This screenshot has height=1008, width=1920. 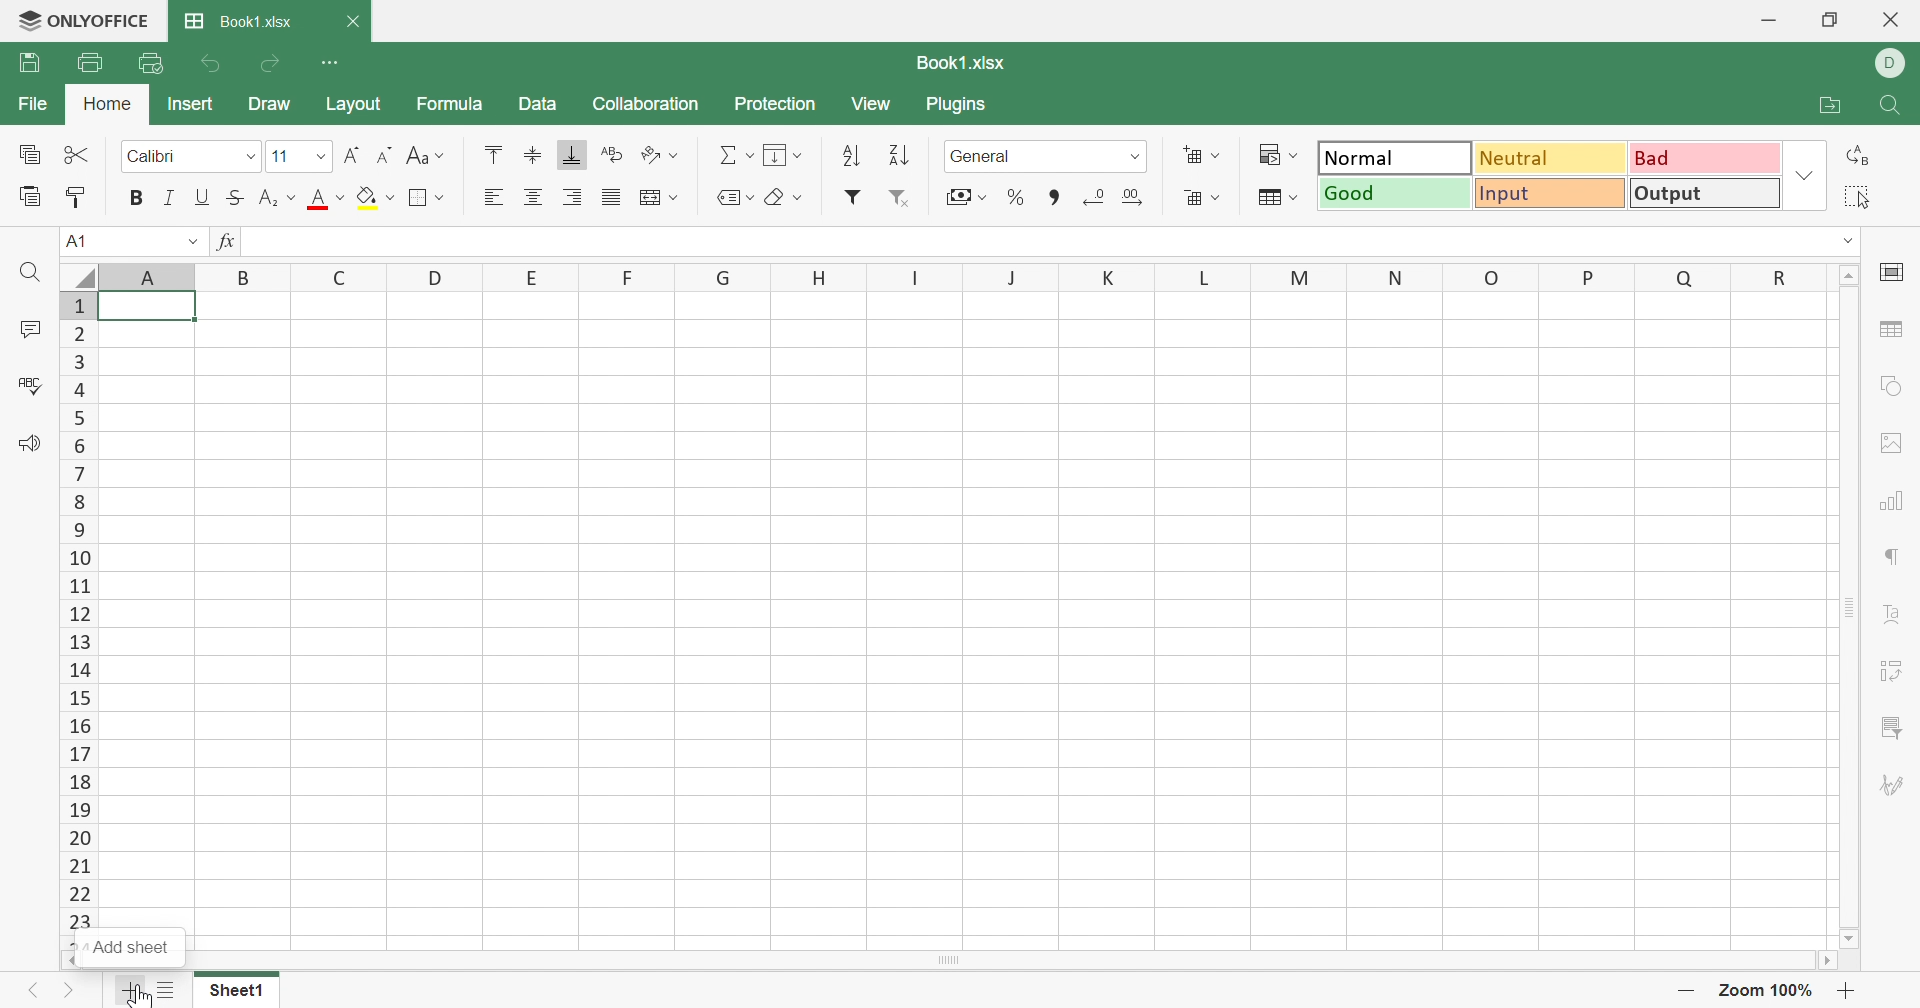 What do you see at coordinates (234, 195) in the screenshot?
I see `Strikethrough` at bounding box center [234, 195].